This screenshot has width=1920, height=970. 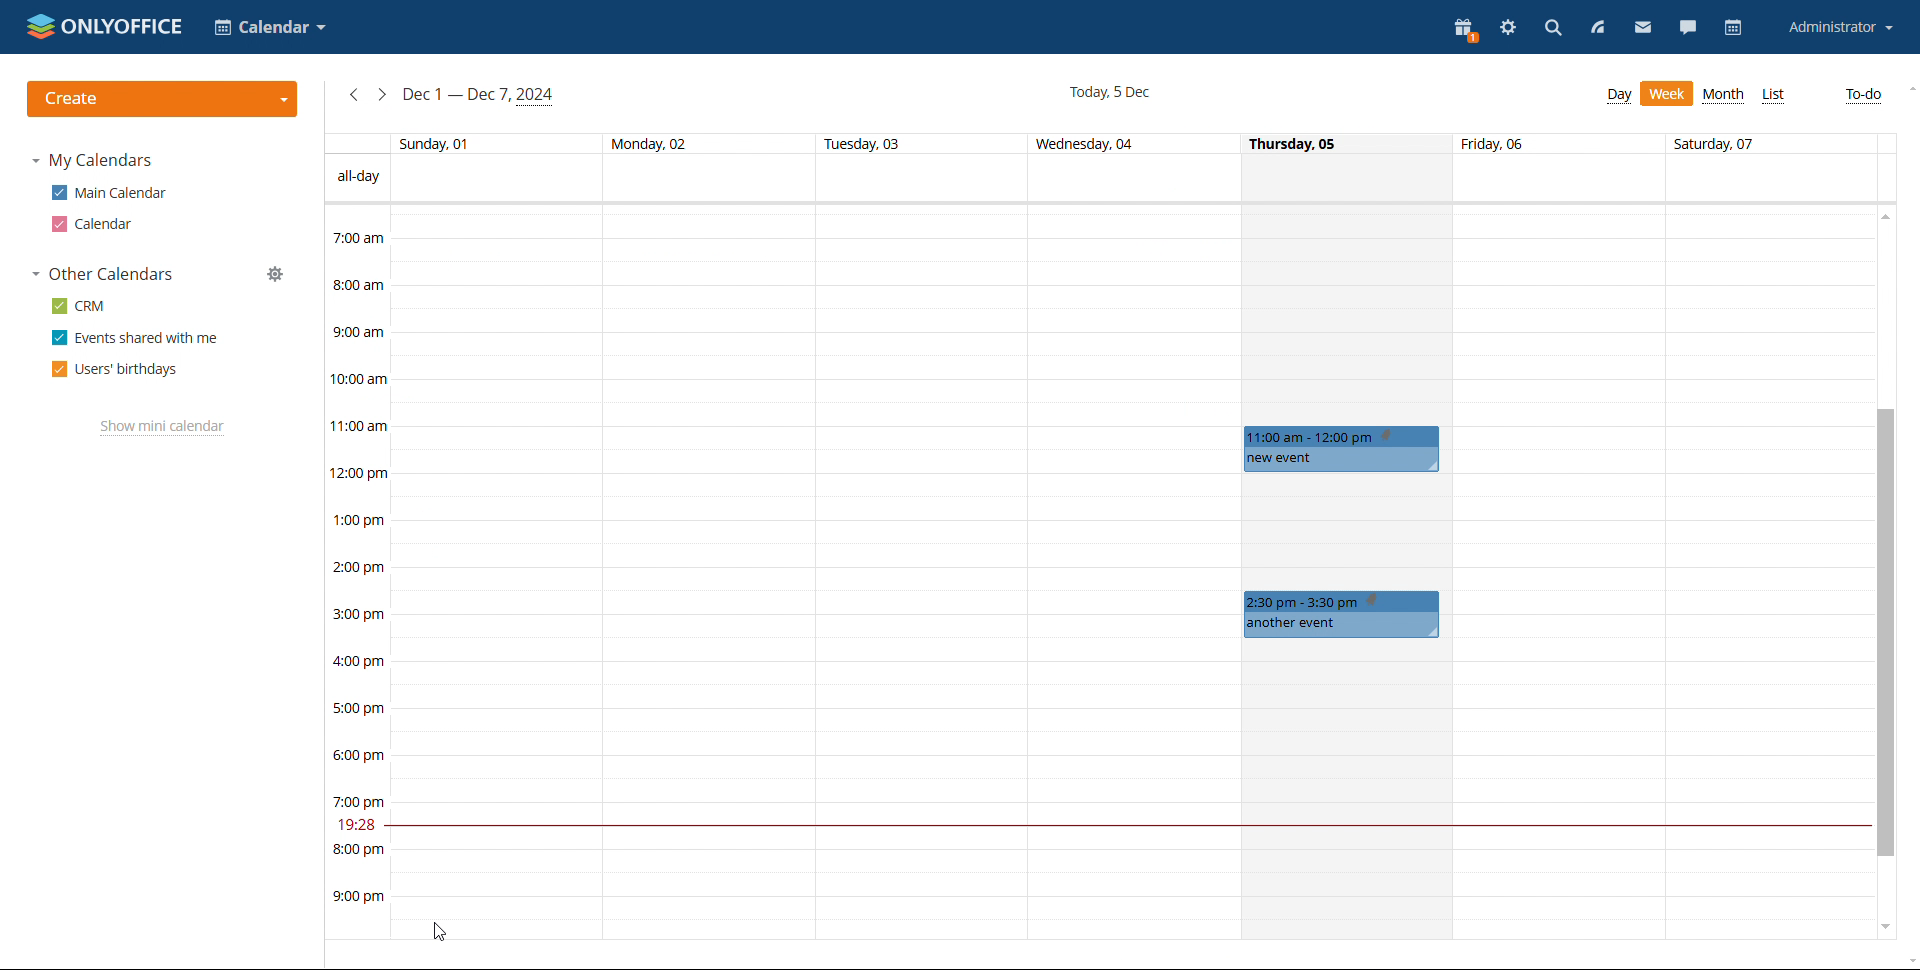 What do you see at coordinates (357, 756) in the screenshot?
I see `6:00 pm` at bounding box center [357, 756].